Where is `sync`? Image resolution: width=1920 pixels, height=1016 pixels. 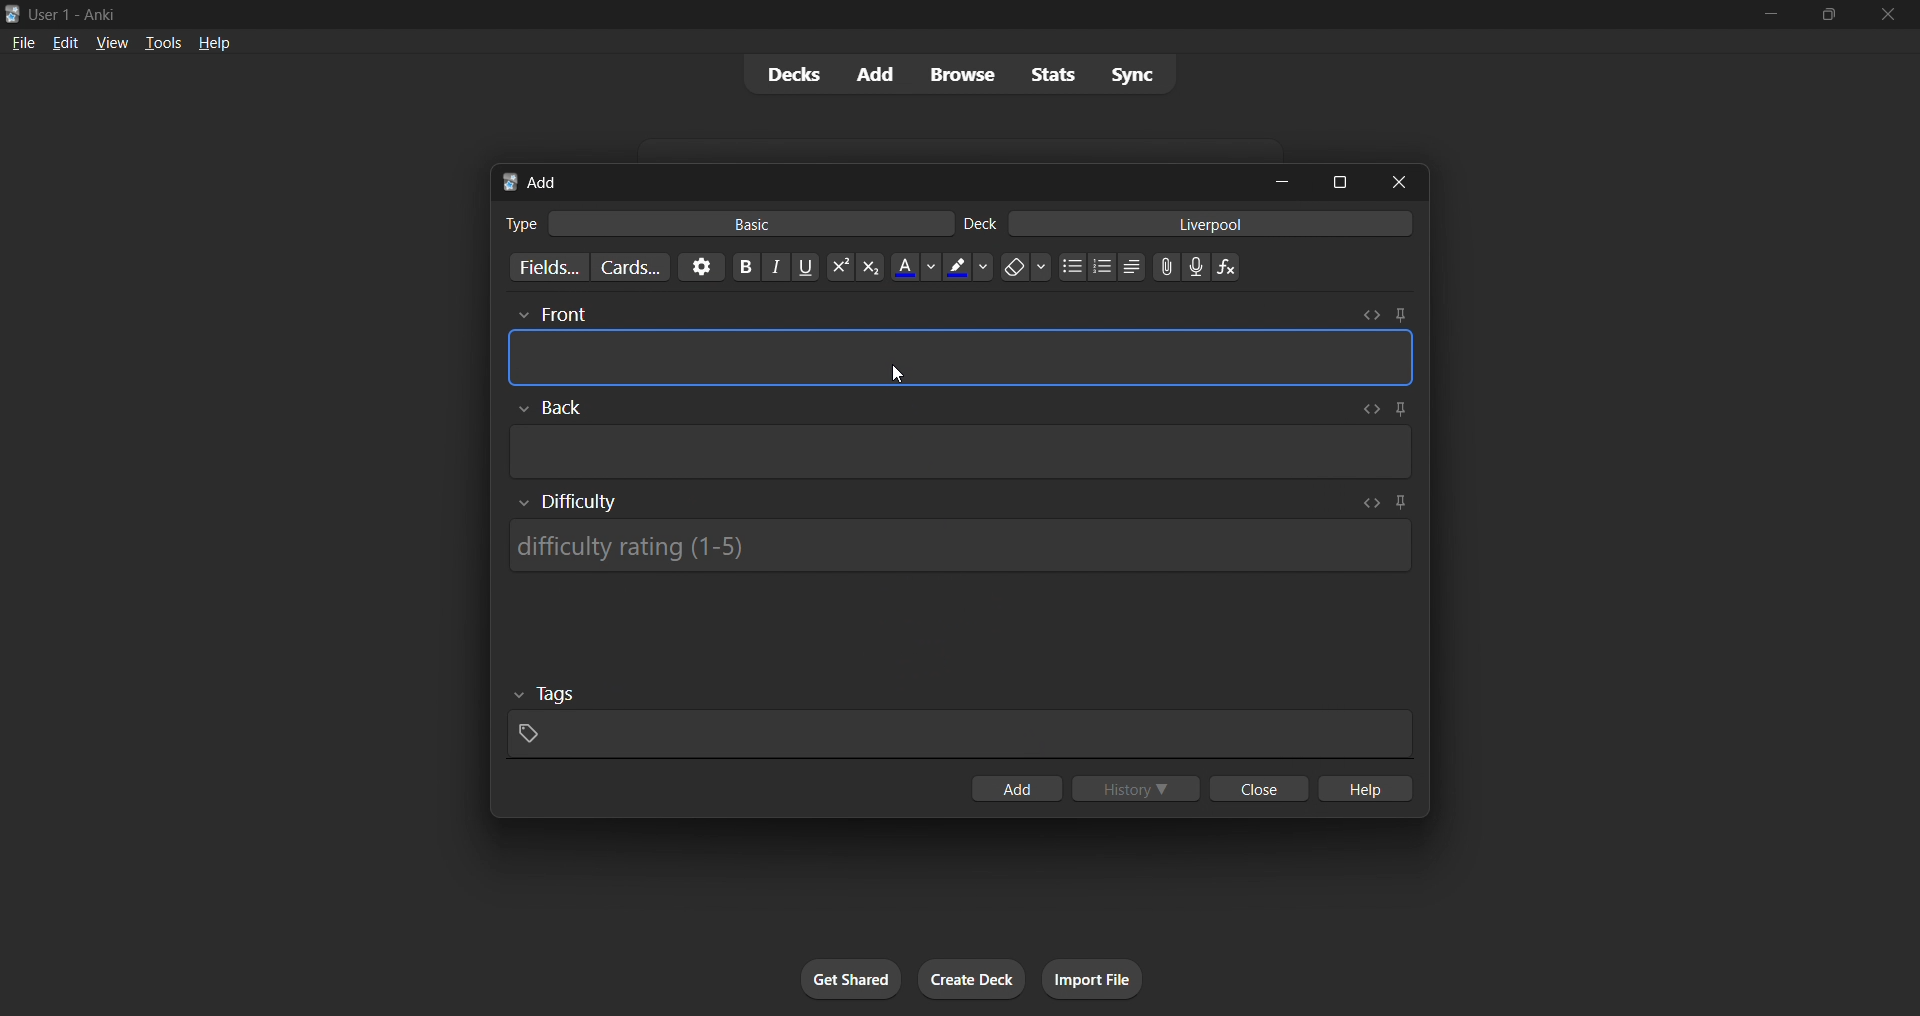 sync is located at coordinates (1132, 73).